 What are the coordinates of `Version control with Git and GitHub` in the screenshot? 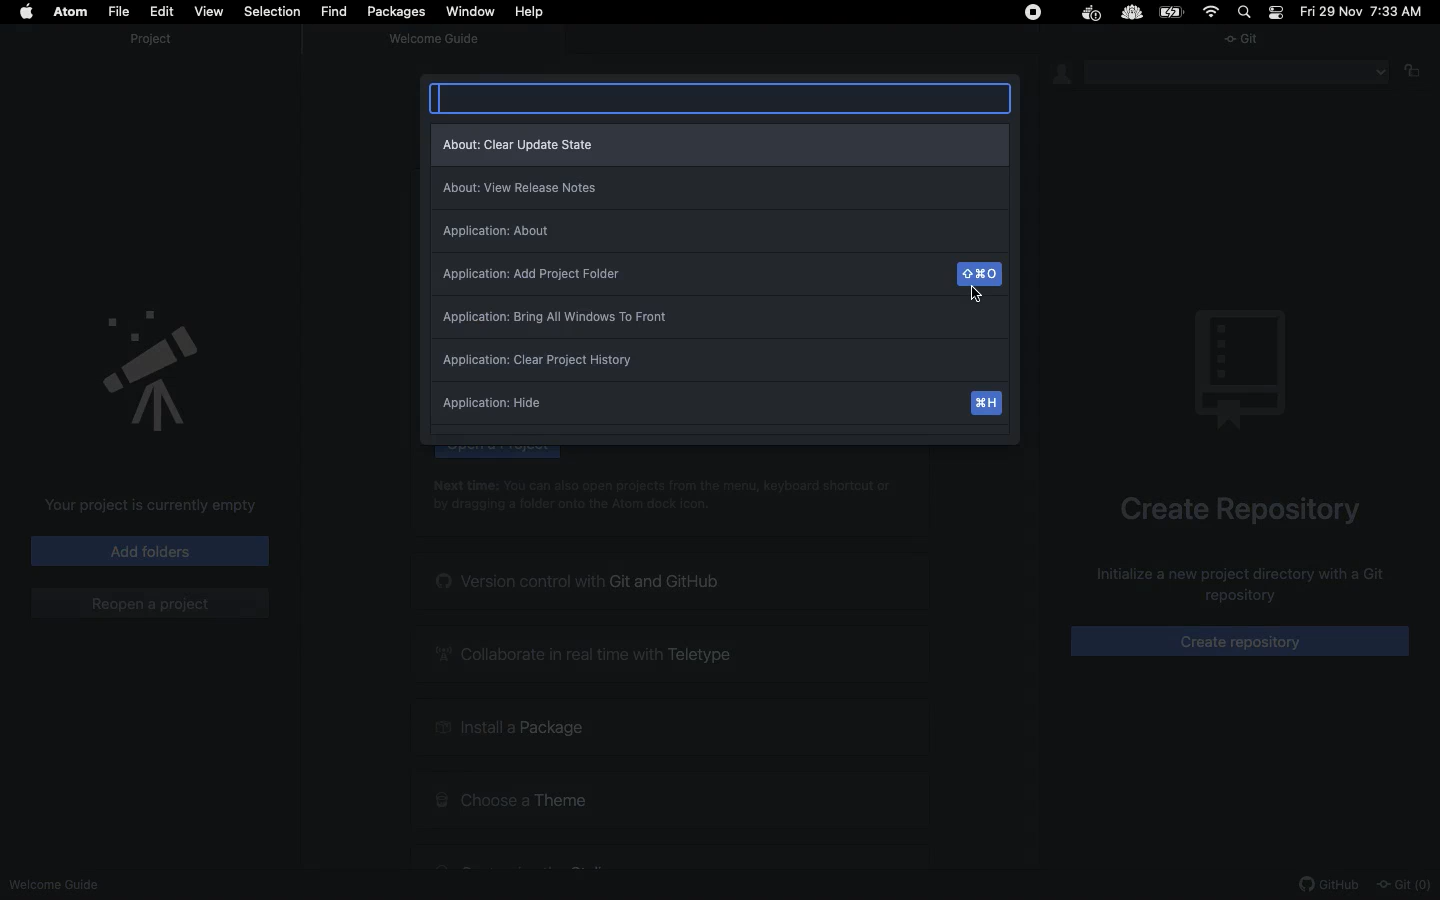 It's located at (670, 582).